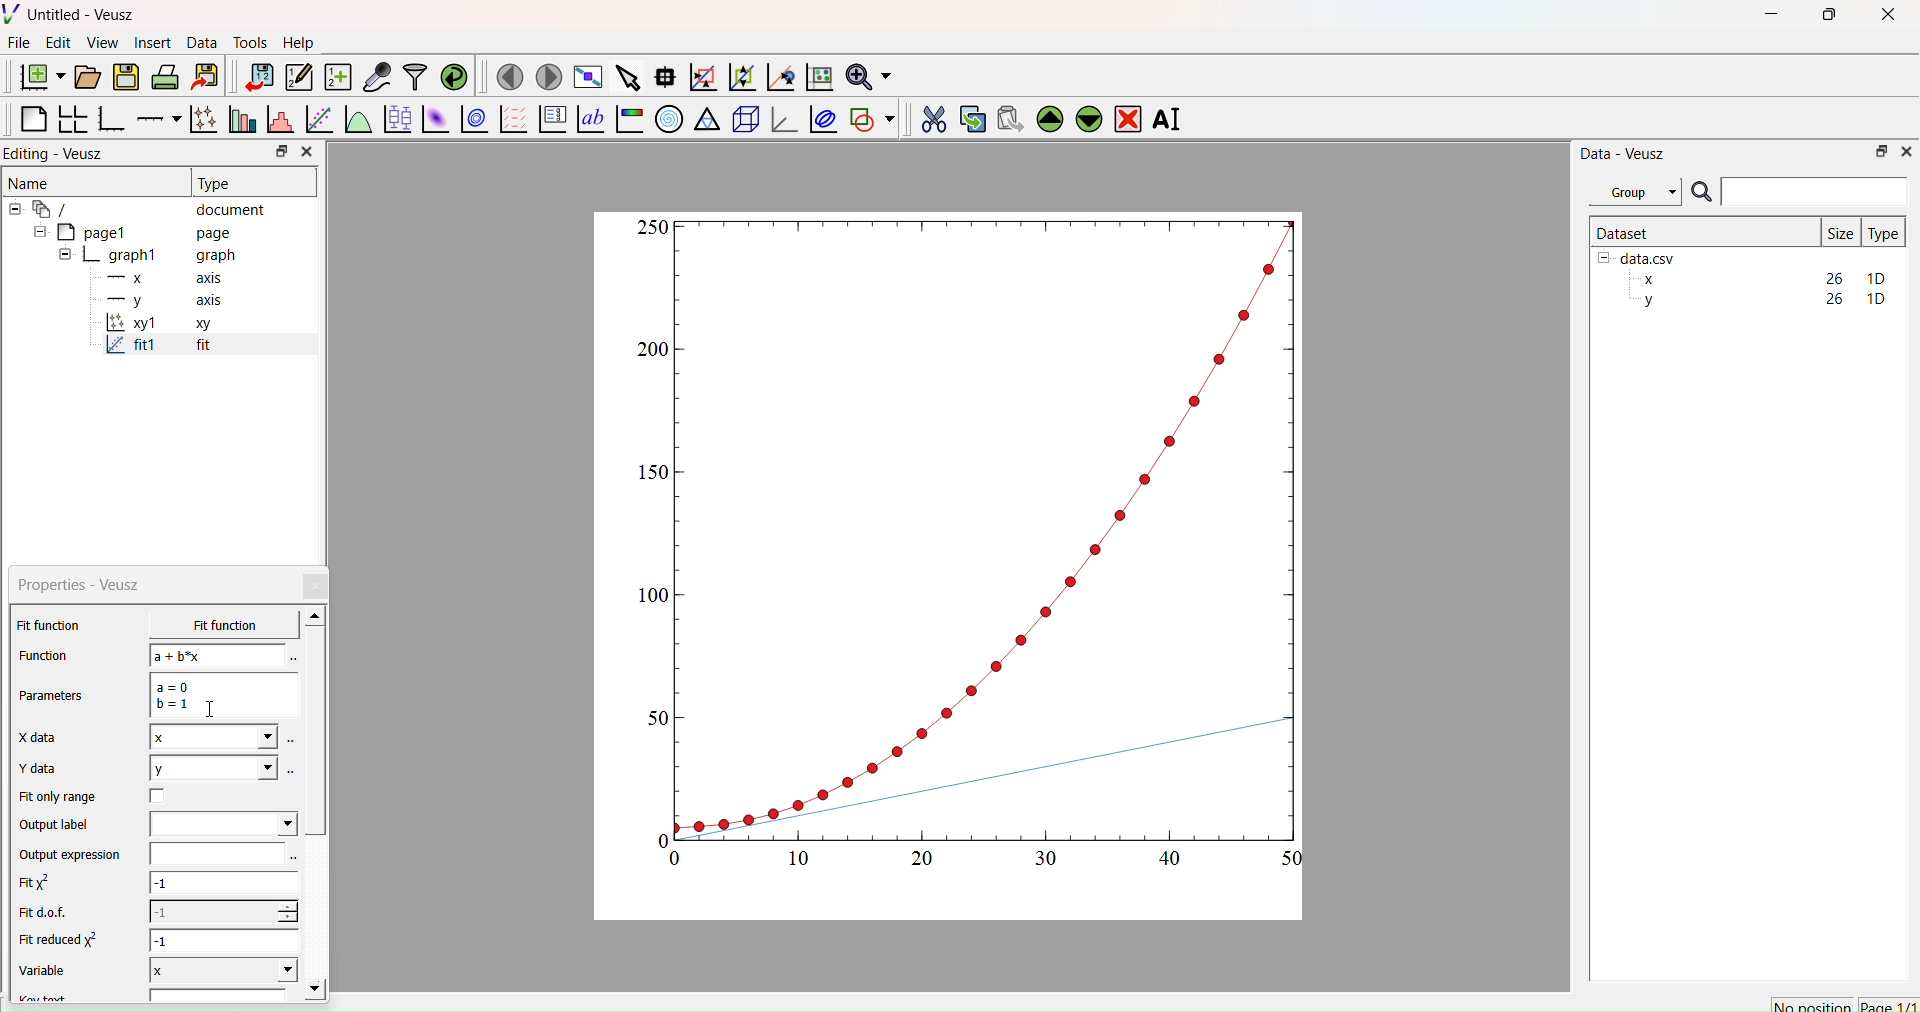 This screenshot has height=1012, width=1920. Describe the element at coordinates (240, 121) in the screenshot. I see `Plot bar charts` at that location.